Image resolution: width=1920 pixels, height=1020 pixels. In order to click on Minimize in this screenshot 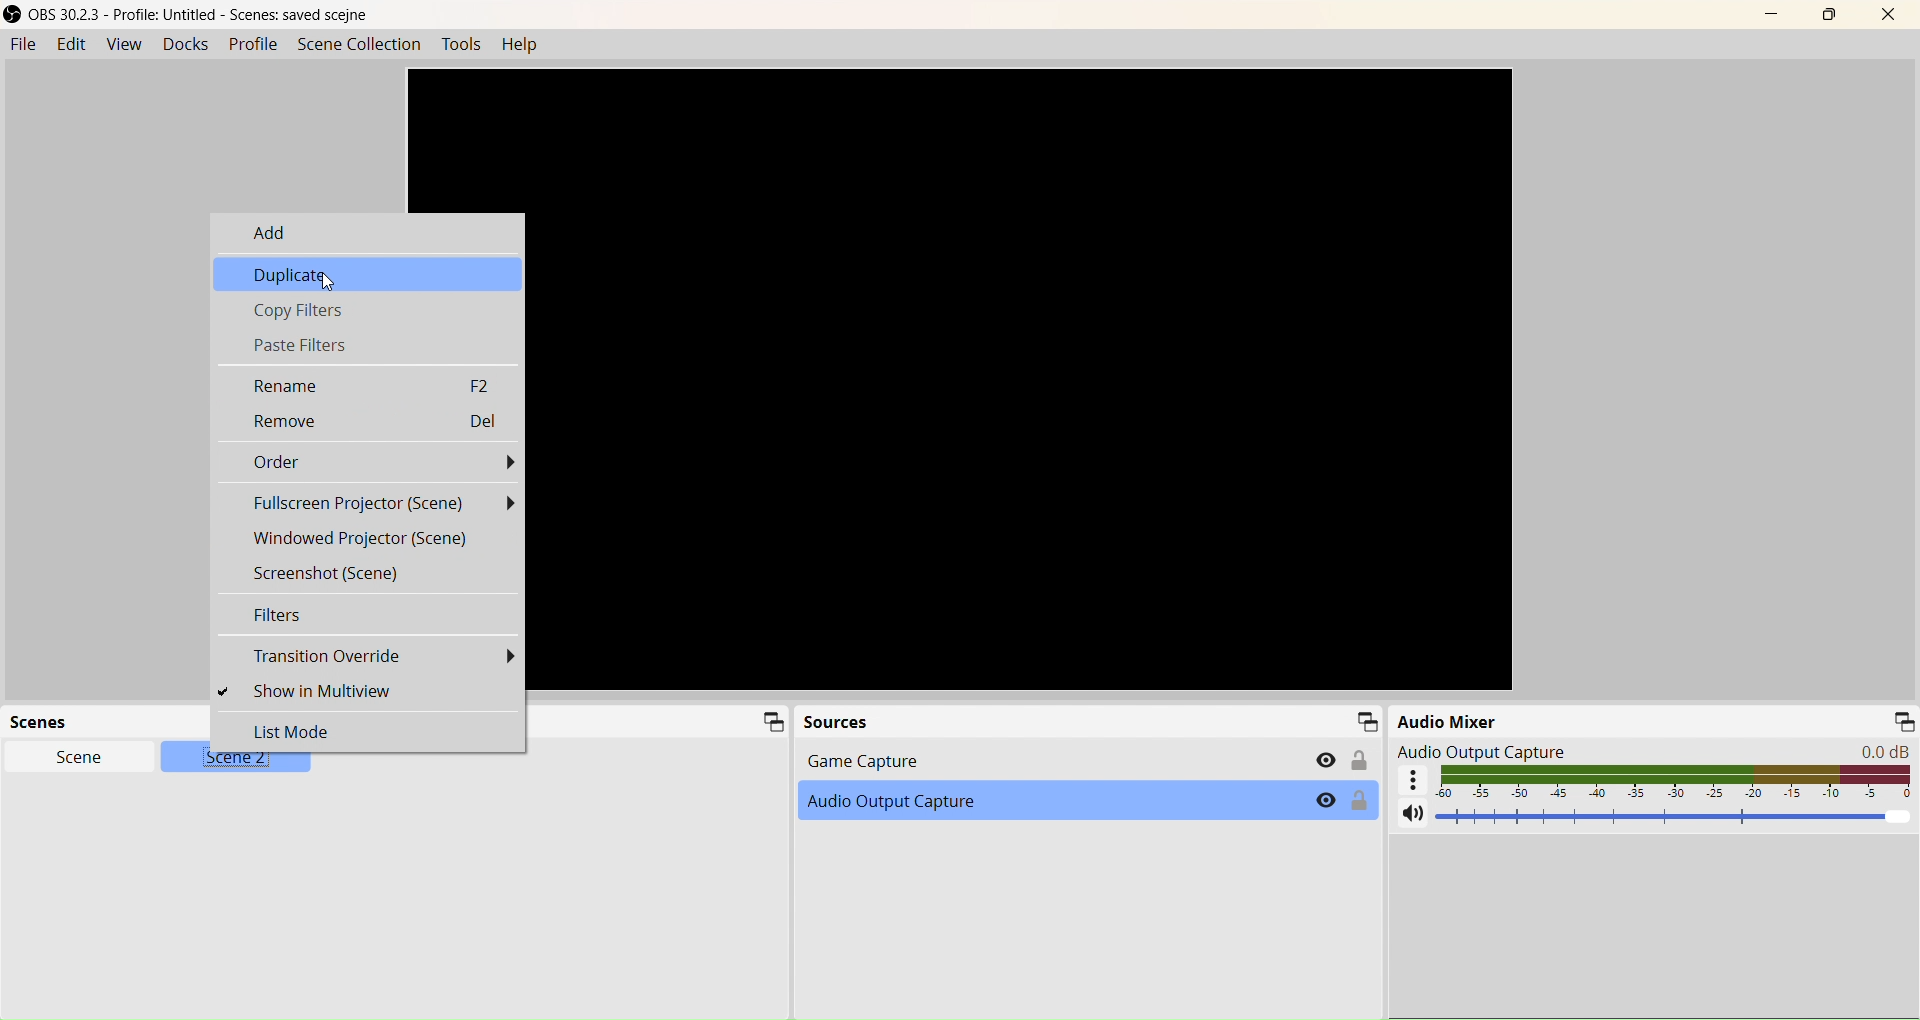, I will do `click(774, 721)`.